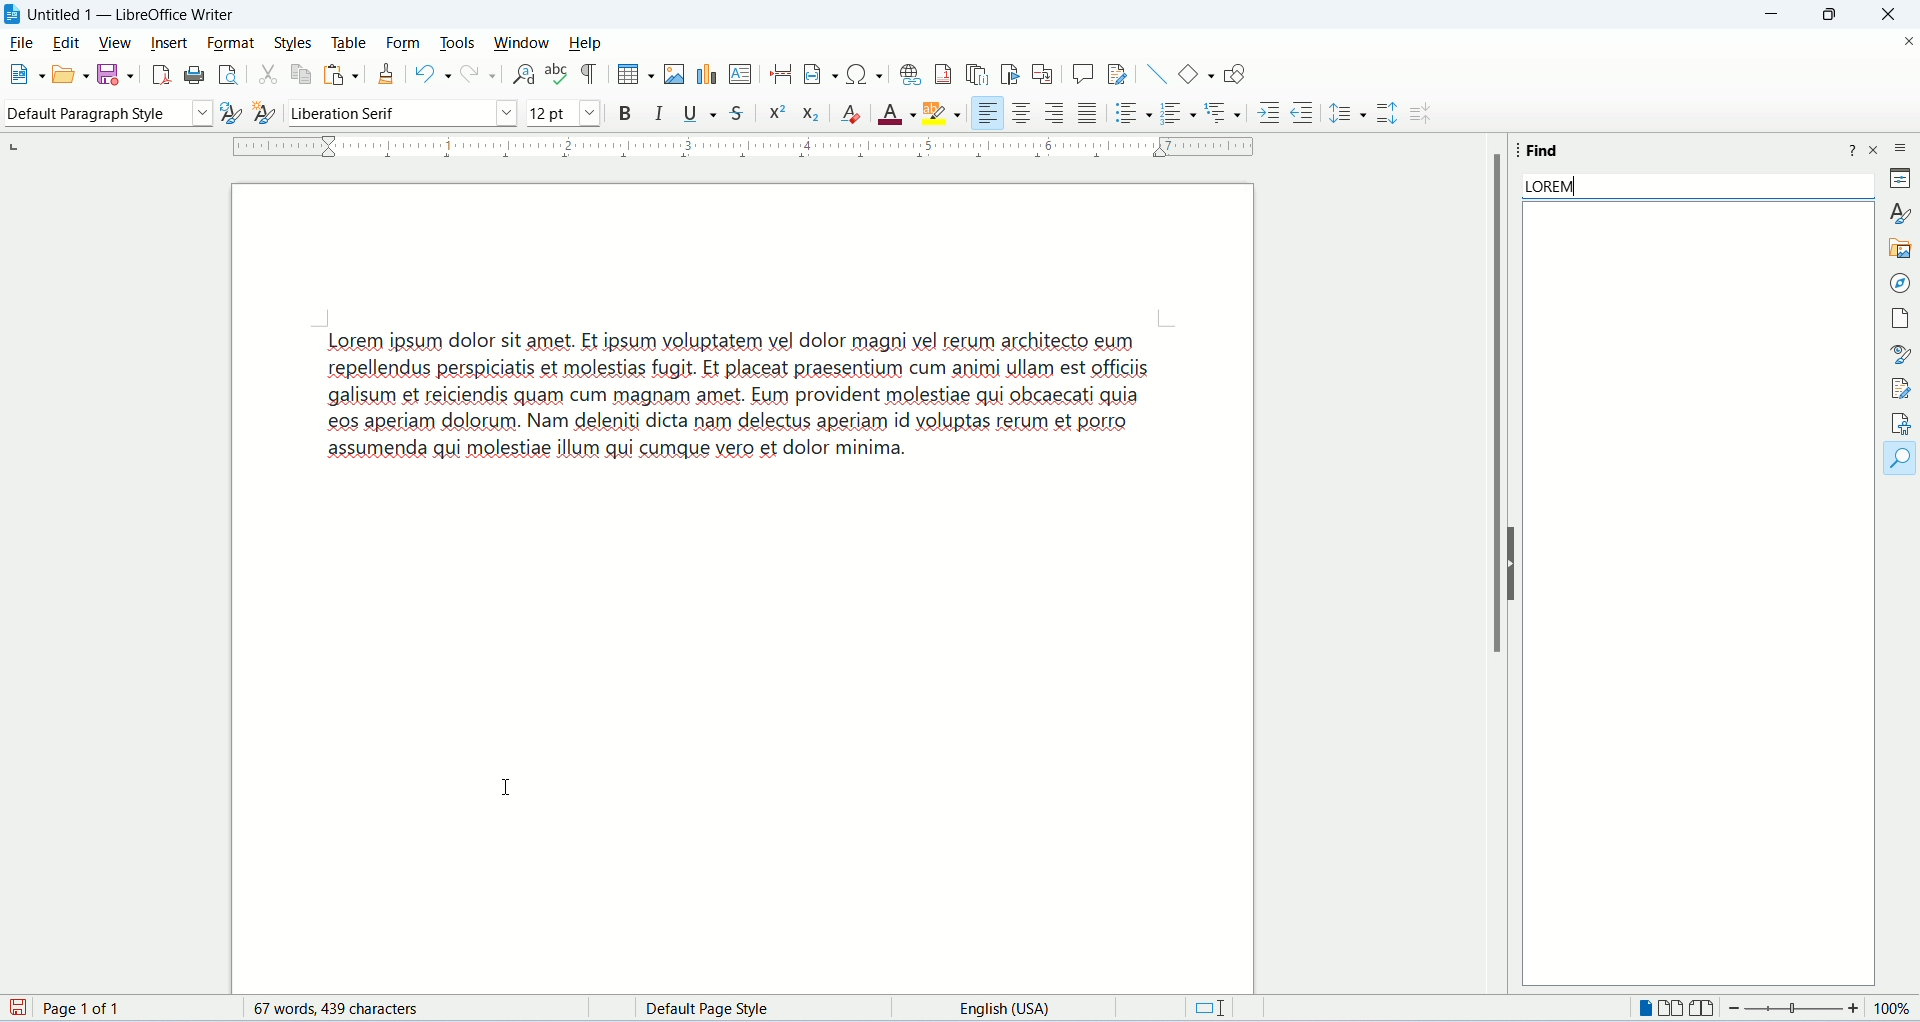 Image resolution: width=1920 pixels, height=1022 pixels. I want to click on table, so click(348, 42).